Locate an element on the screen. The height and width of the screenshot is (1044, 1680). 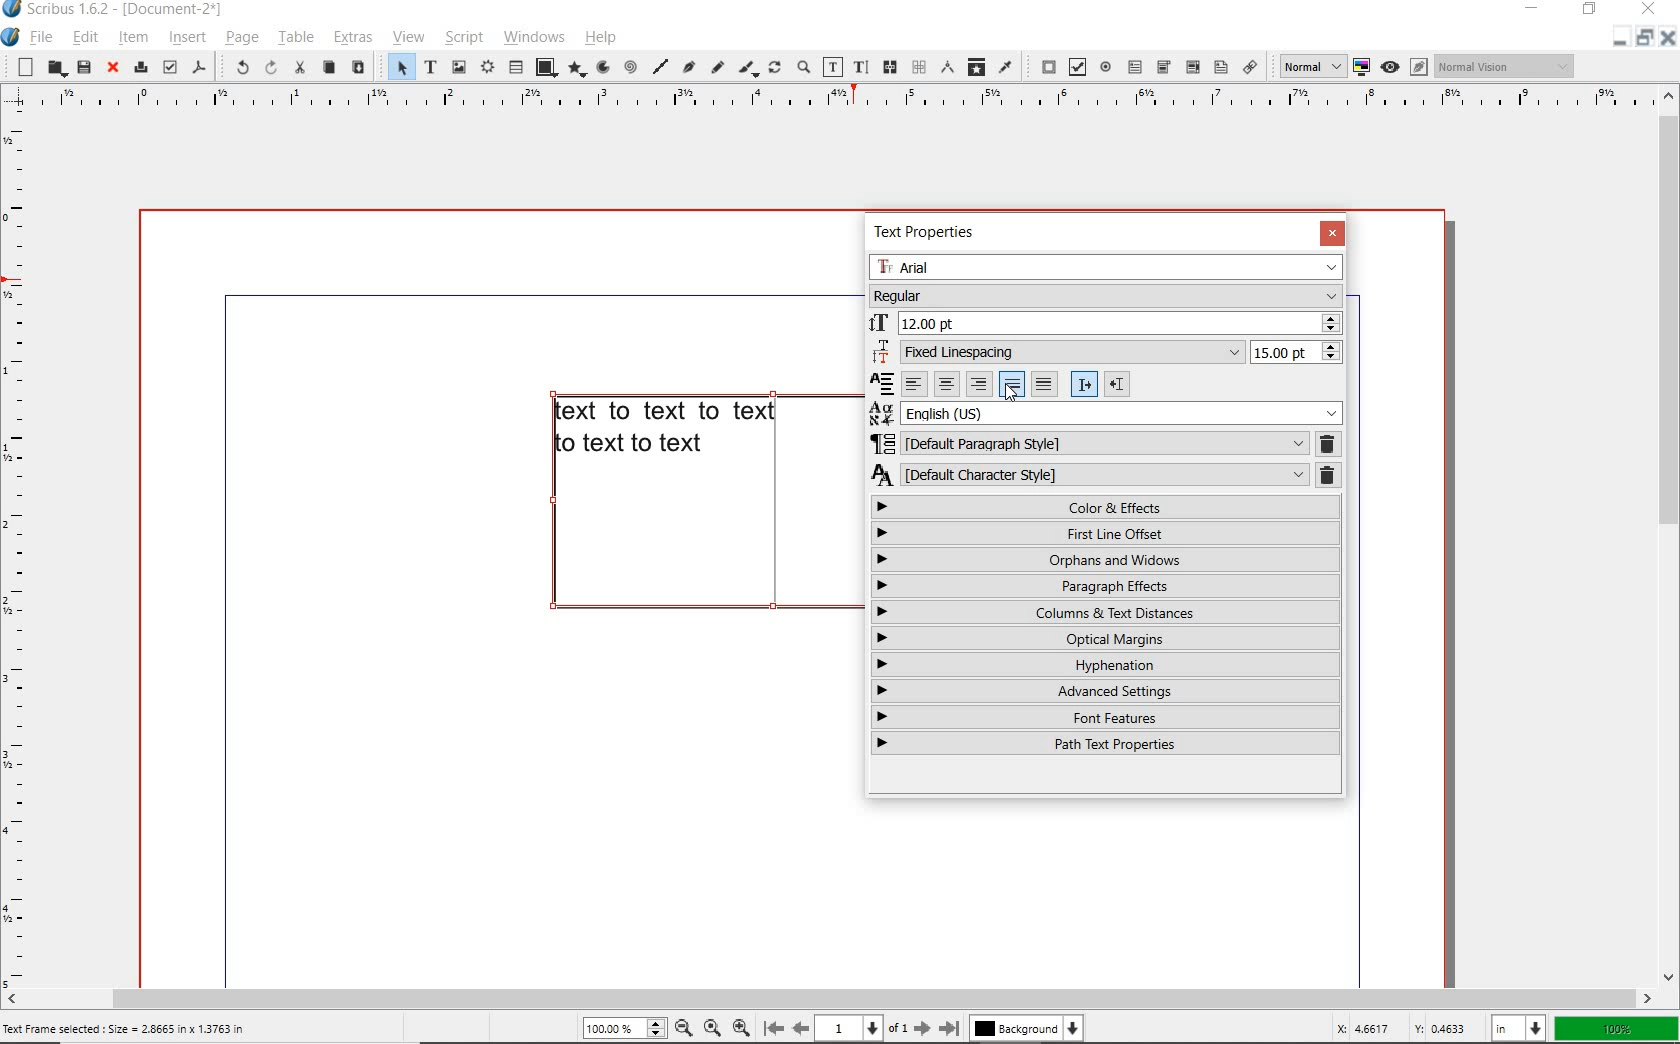
insert is located at coordinates (187, 37).